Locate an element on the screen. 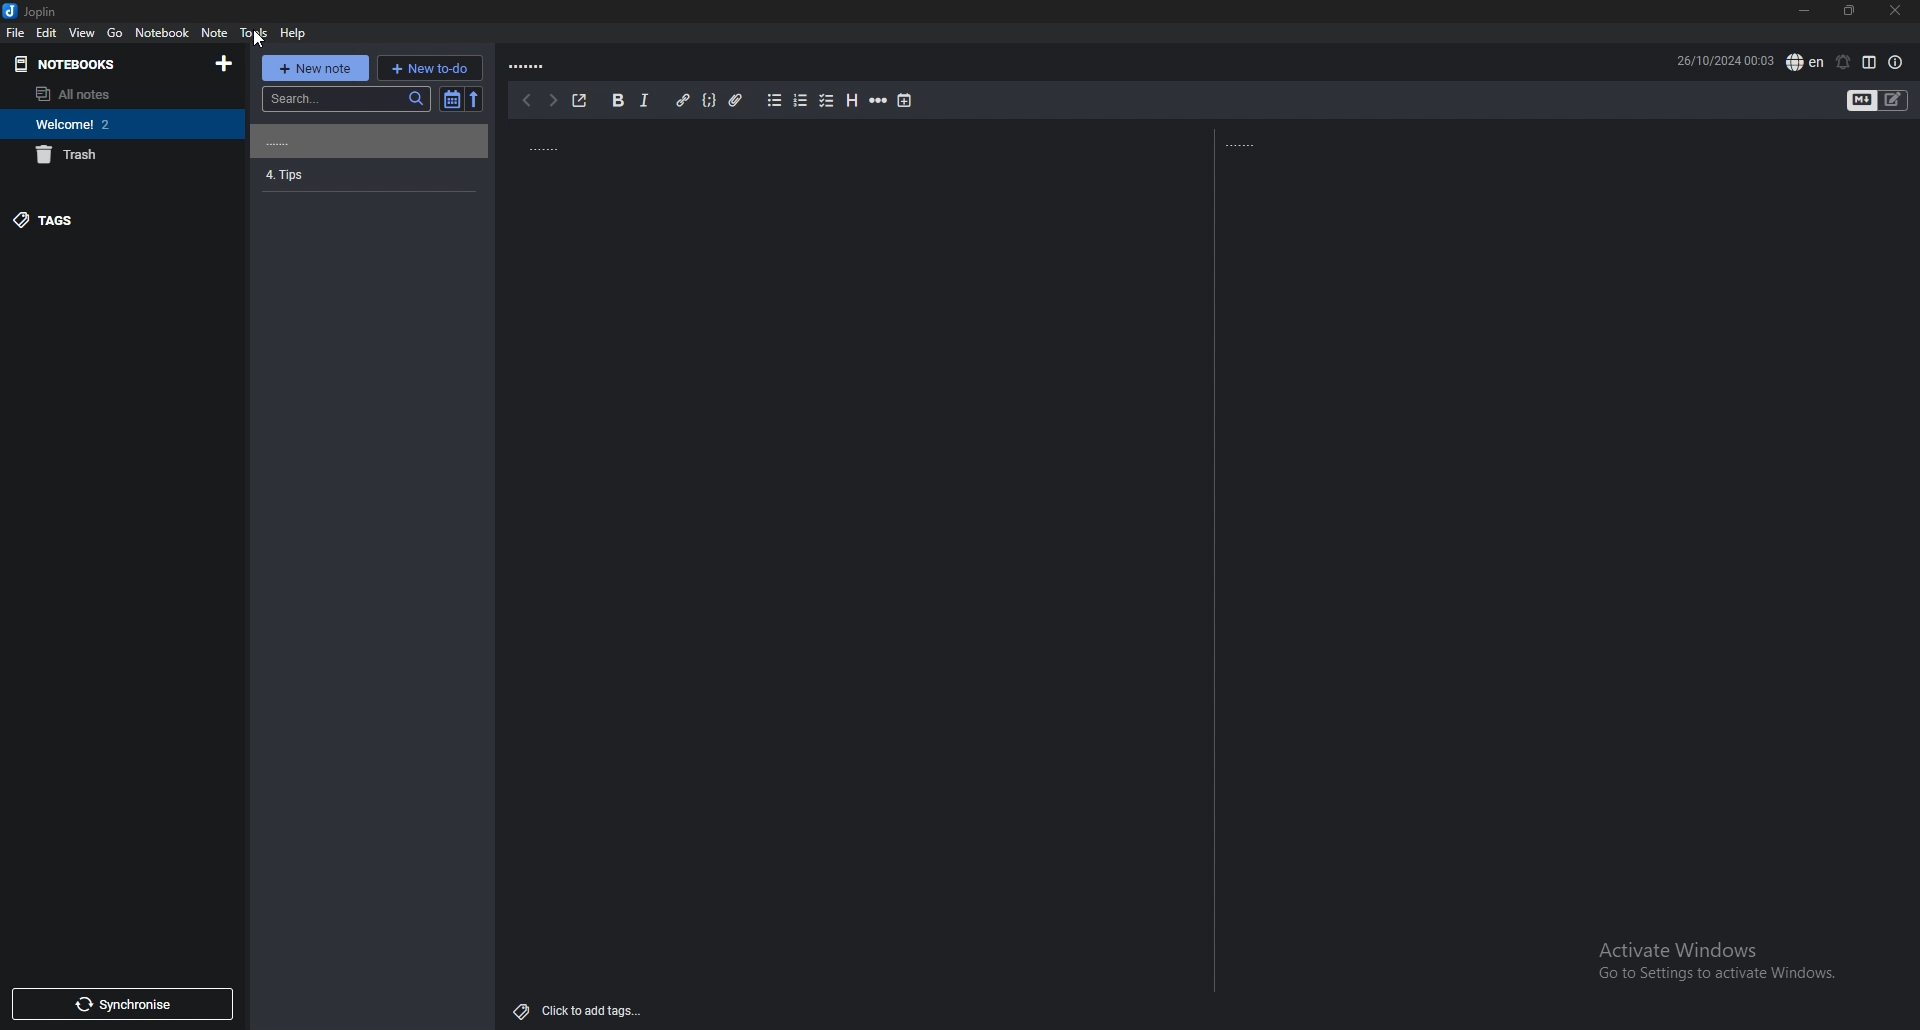 Image resolution: width=1920 pixels, height=1030 pixels. add hyperlink is located at coordinates (686, 101).